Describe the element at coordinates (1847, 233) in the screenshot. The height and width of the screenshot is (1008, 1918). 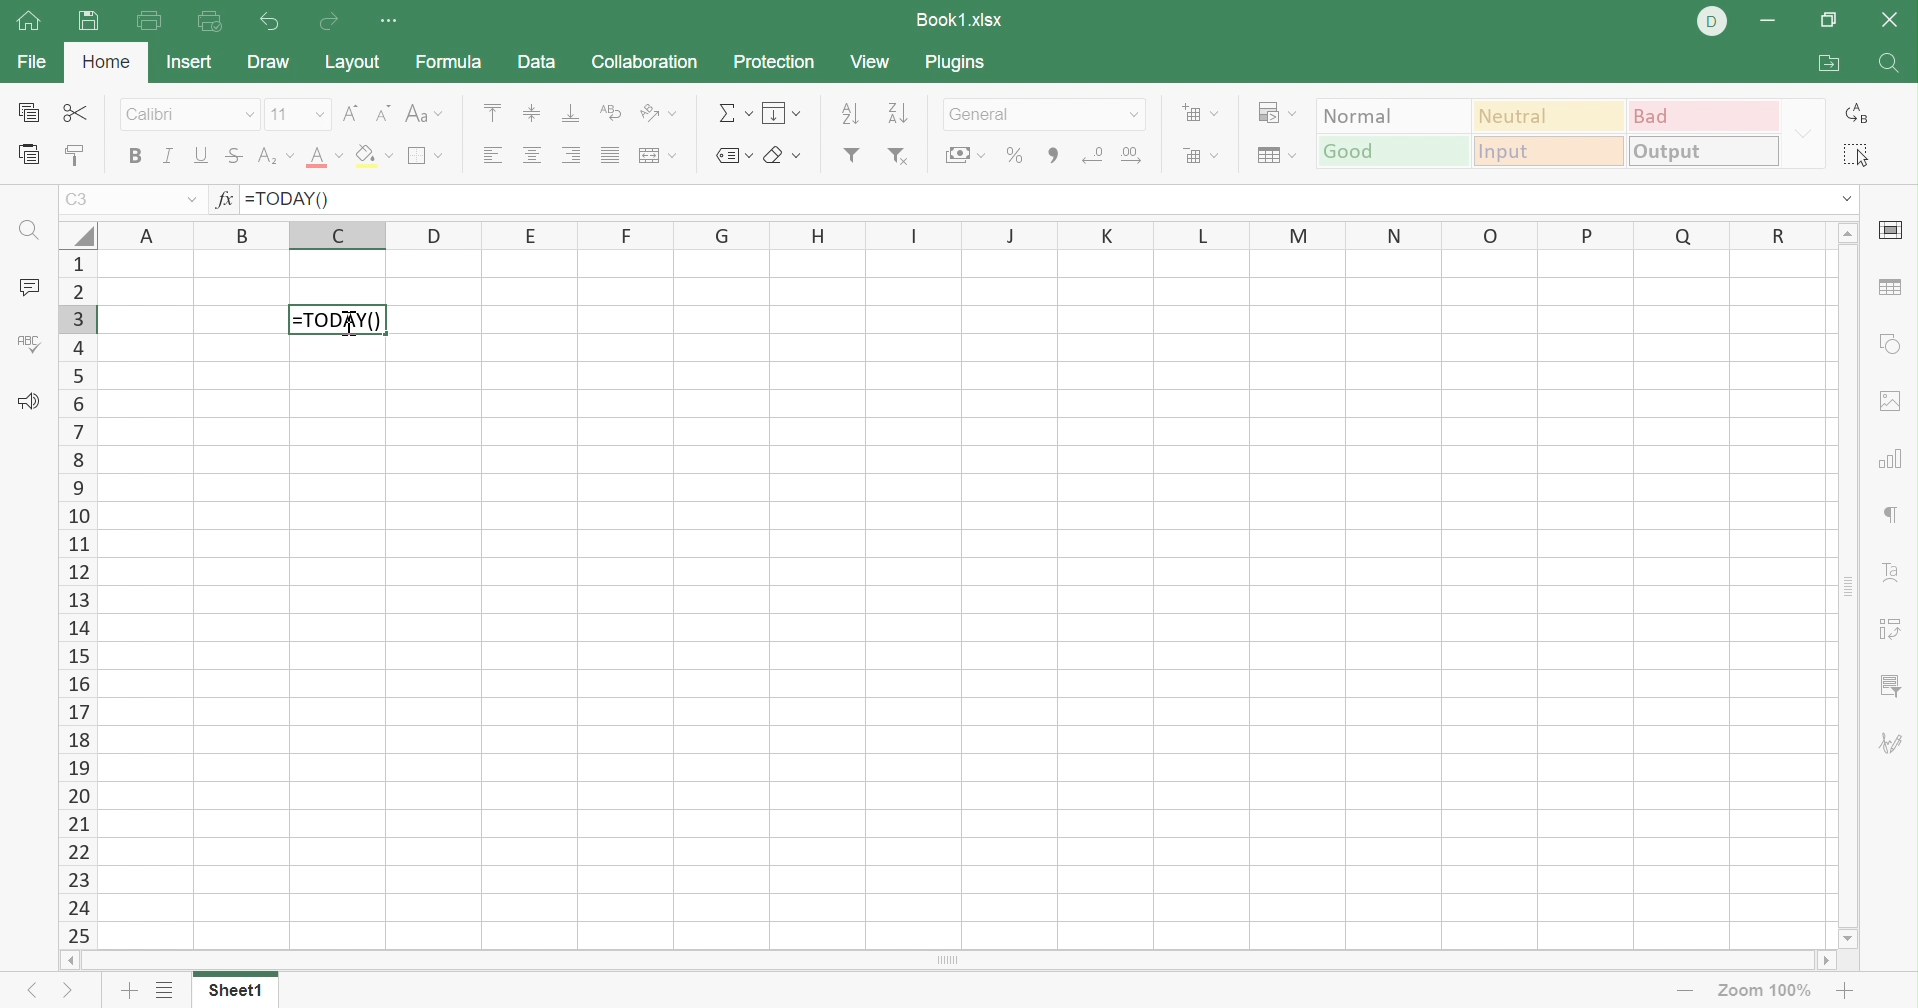
I see `Scroll Up` at that location.